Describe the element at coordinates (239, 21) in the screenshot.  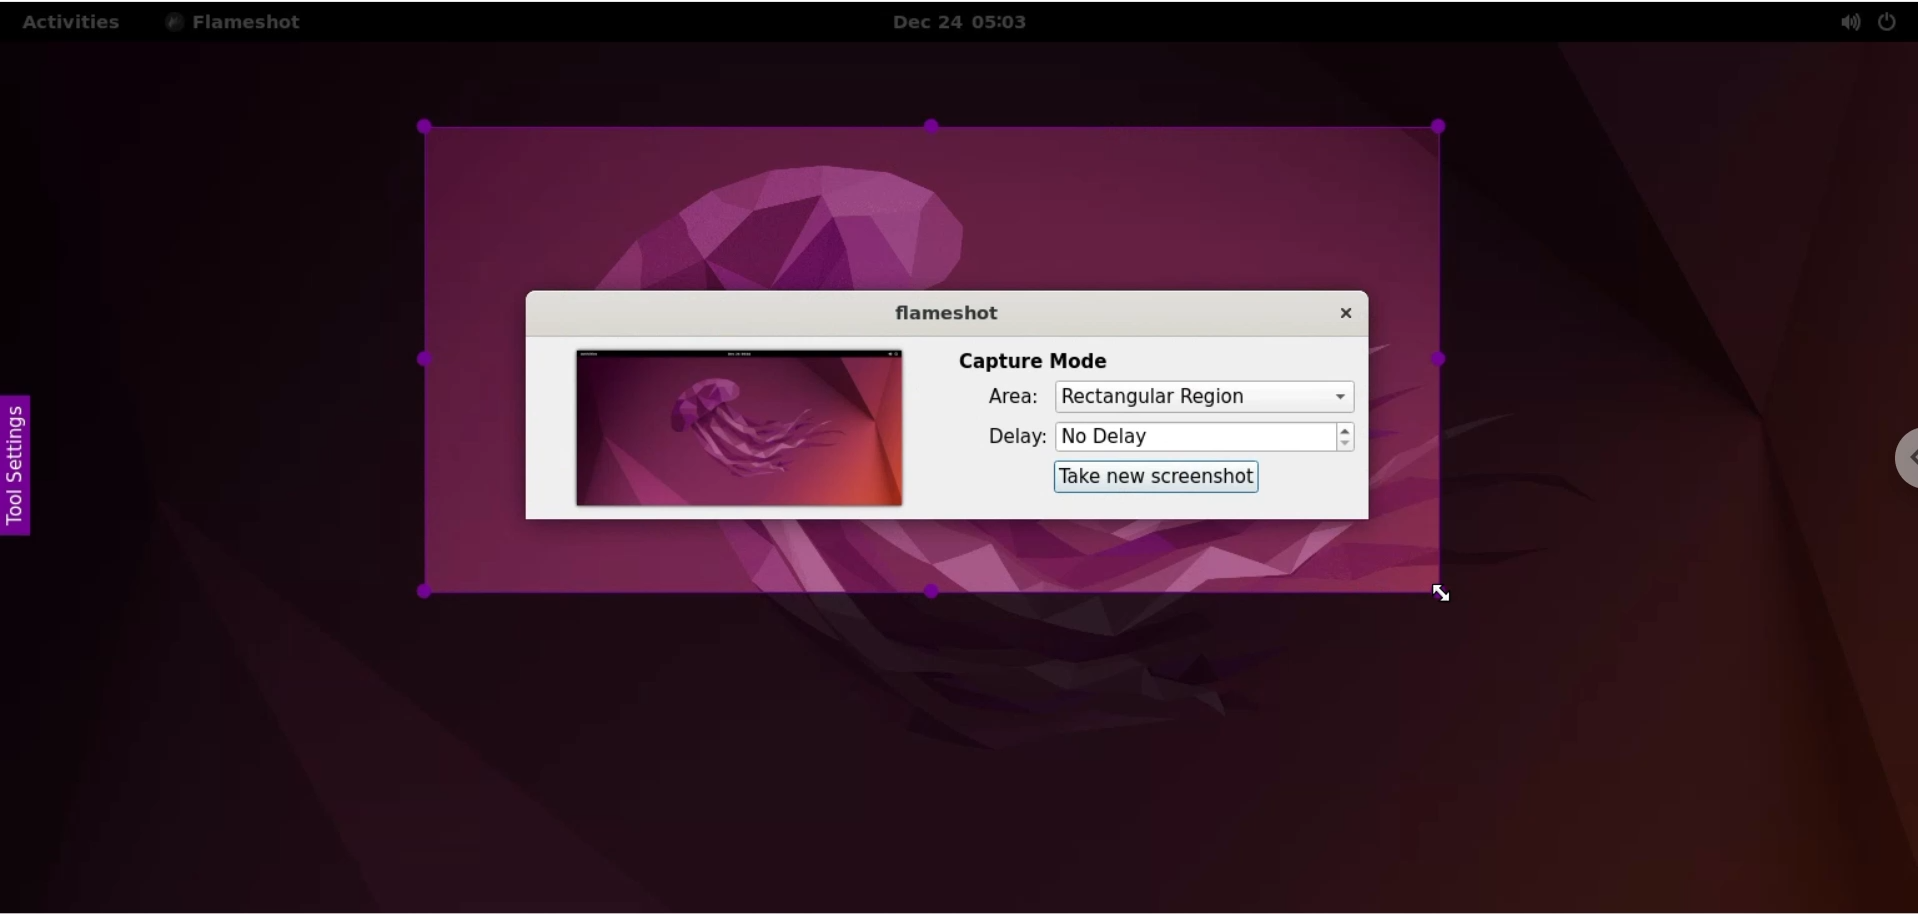
I see `flameshot options` at that location.